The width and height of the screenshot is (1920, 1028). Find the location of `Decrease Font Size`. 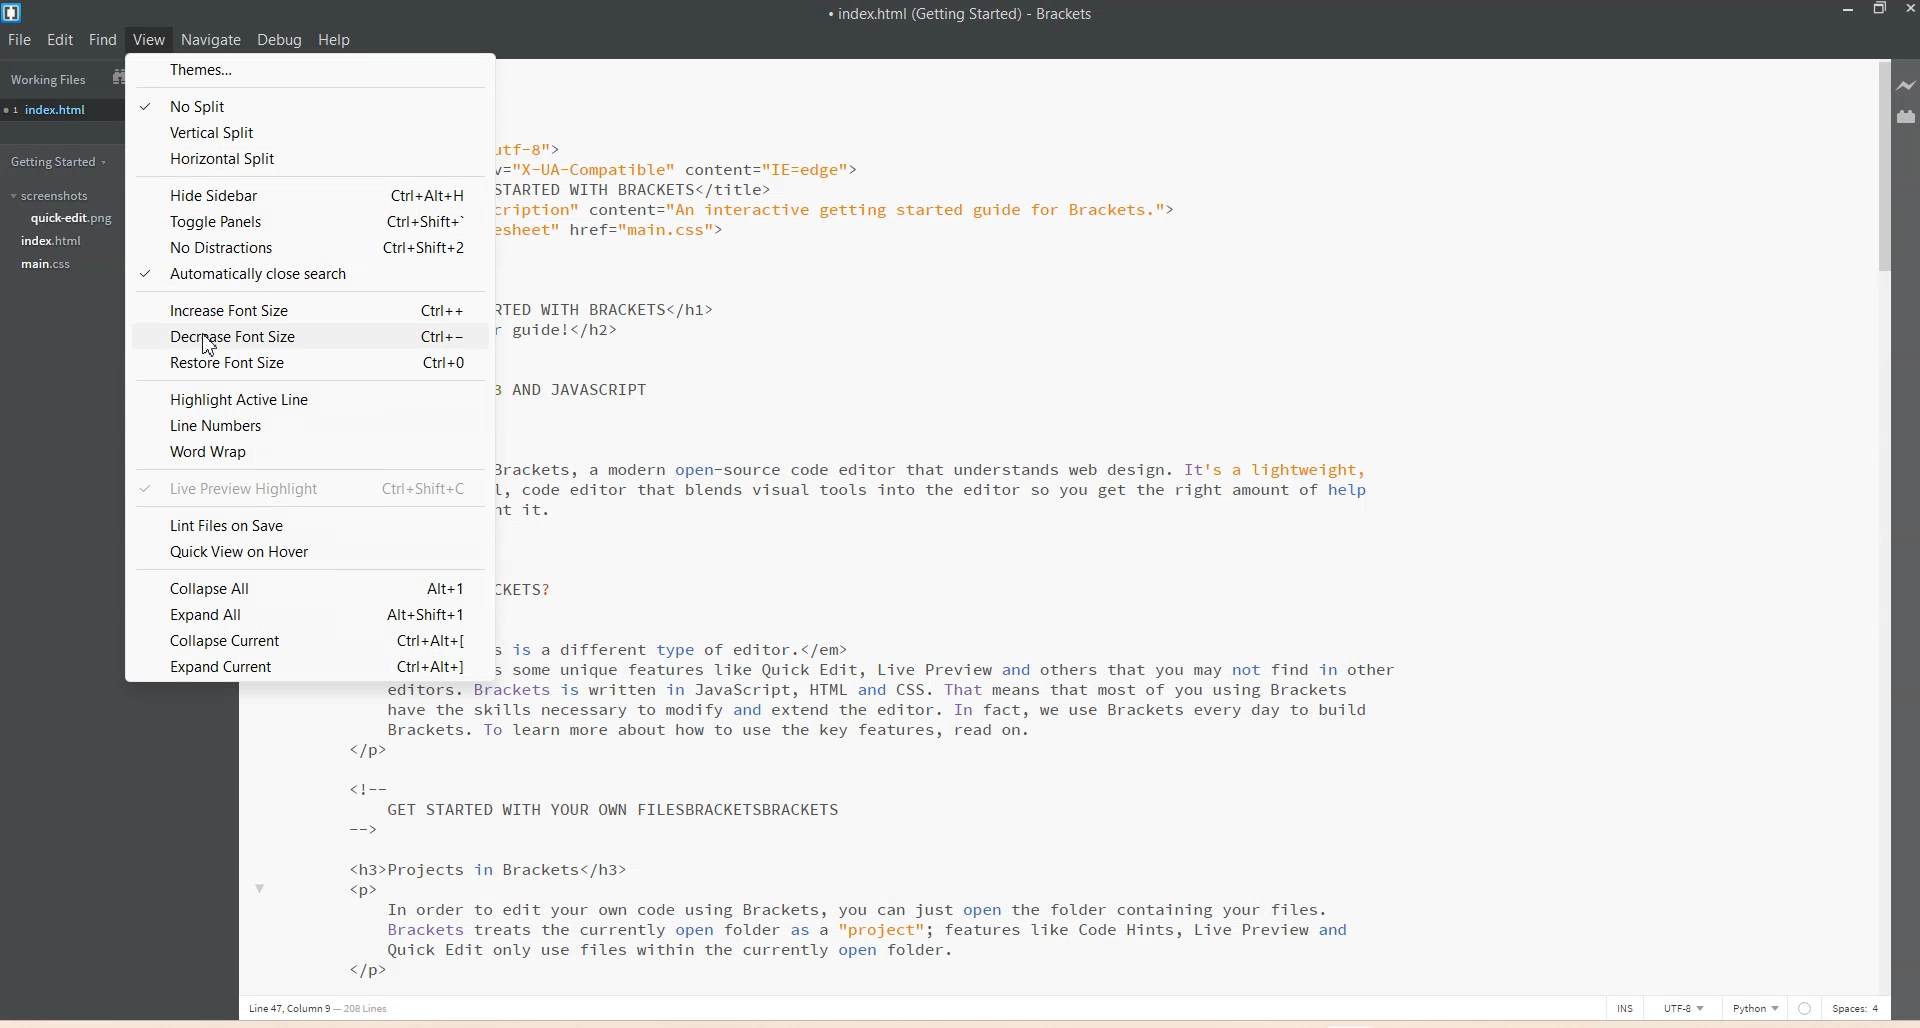

Decrease Font Size is located at coordinates (308, 336).